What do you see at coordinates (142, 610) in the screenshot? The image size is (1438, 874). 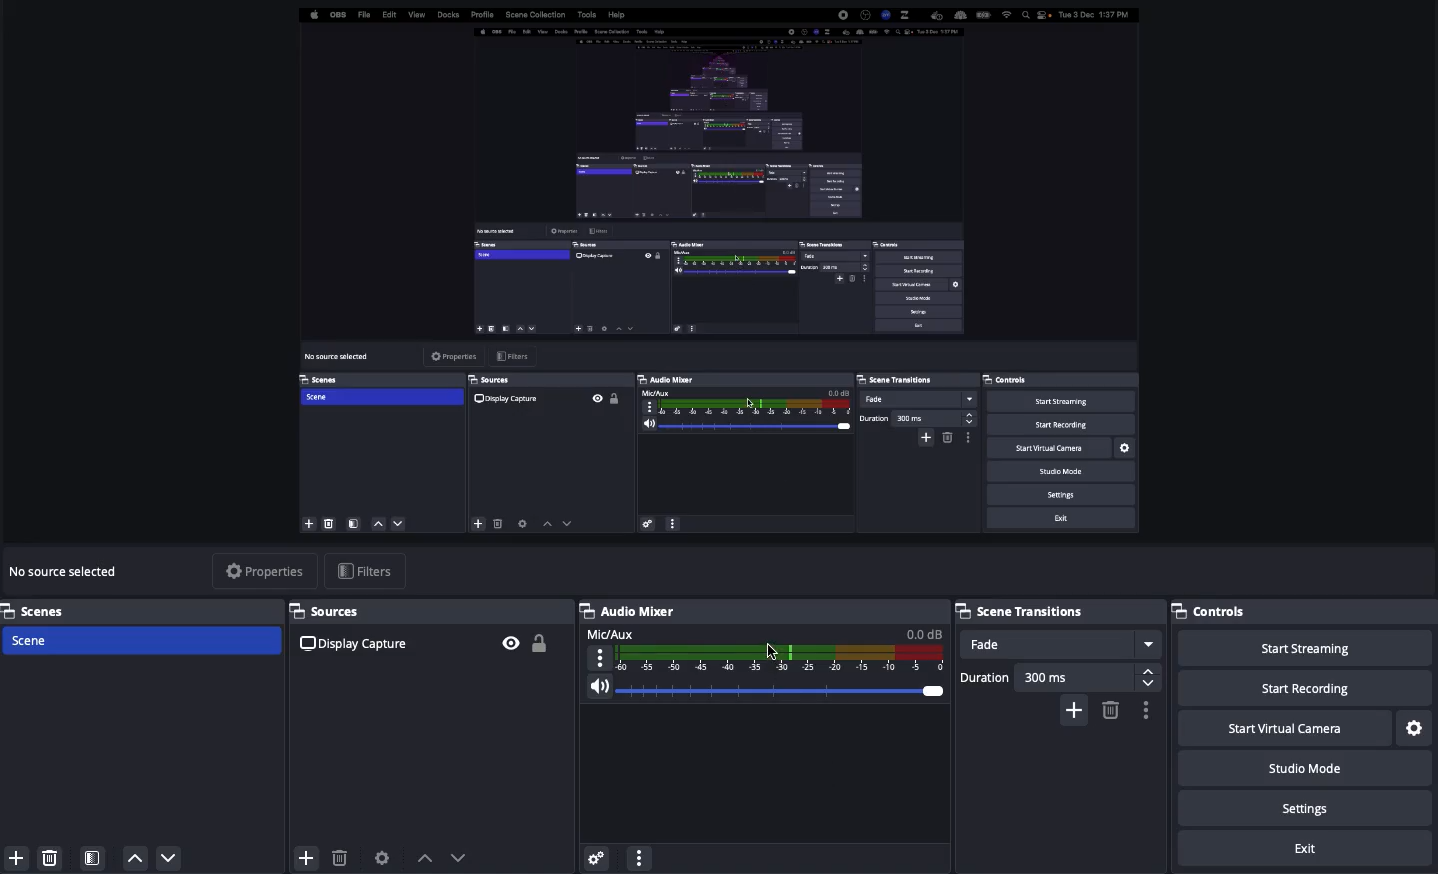 I see `Scenes` at bounding box center [142, 610].